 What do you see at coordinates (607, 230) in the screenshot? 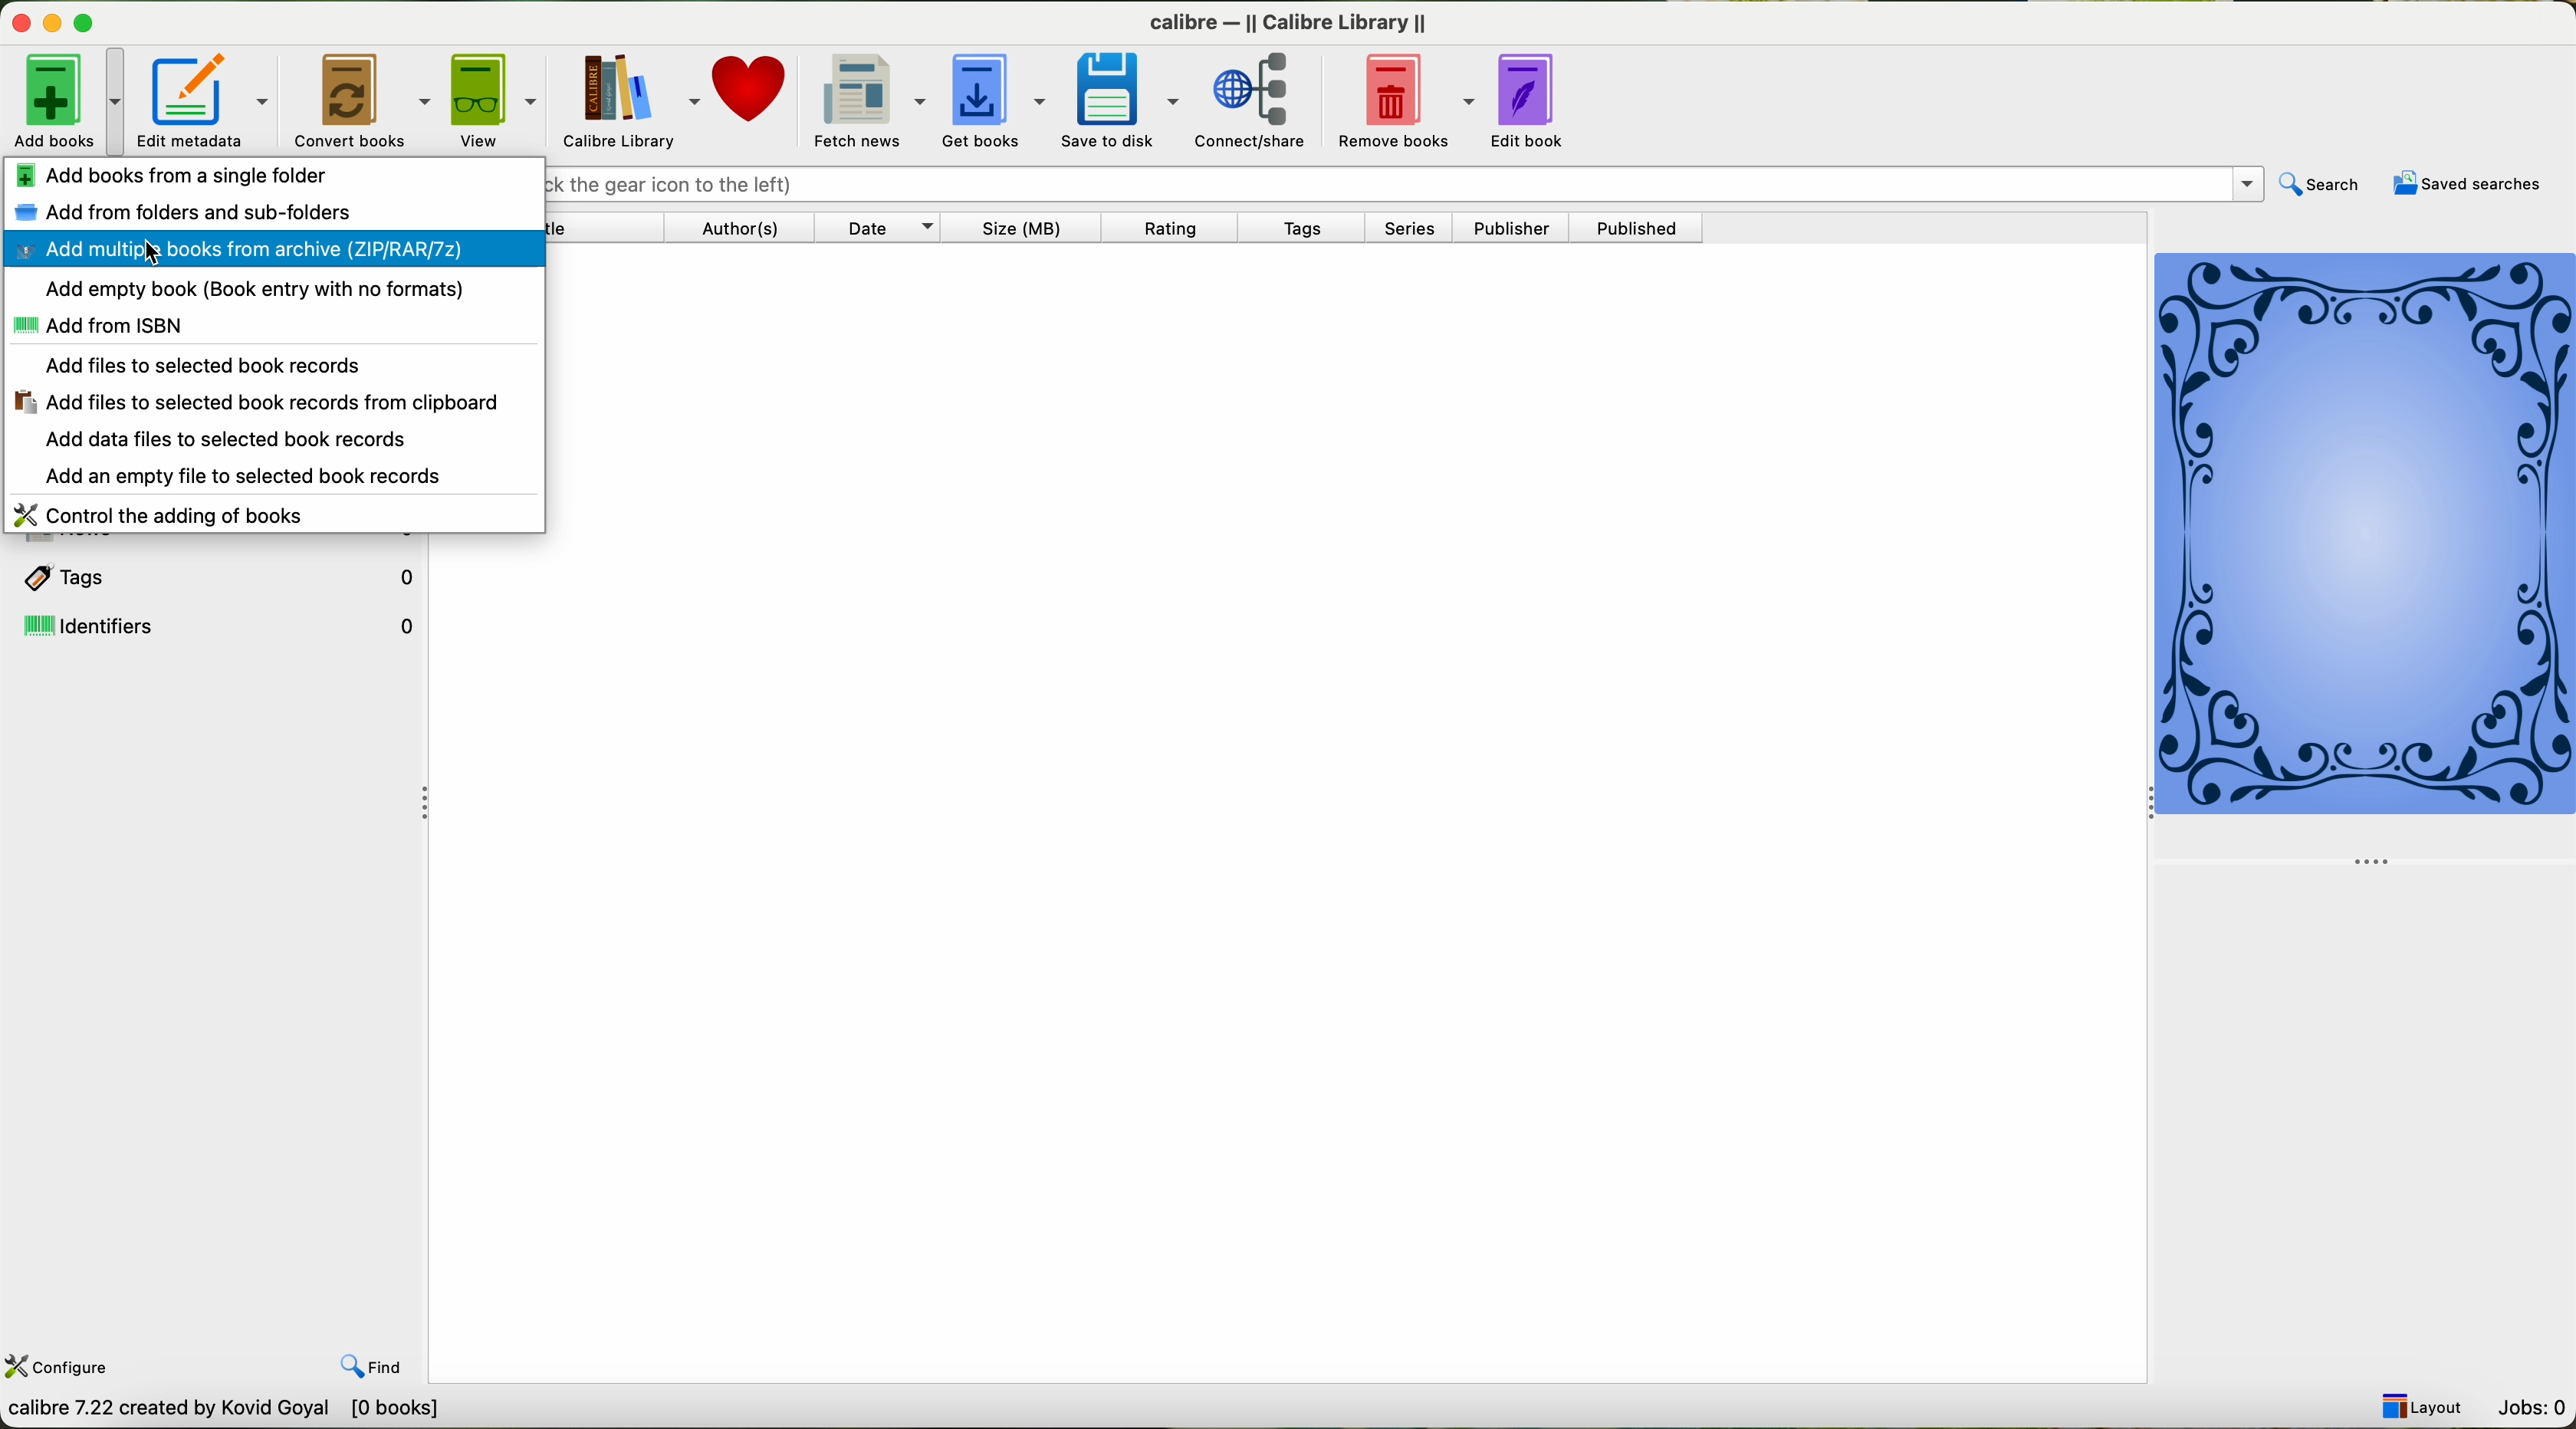
I see `title` at bounding box center [607, 230].